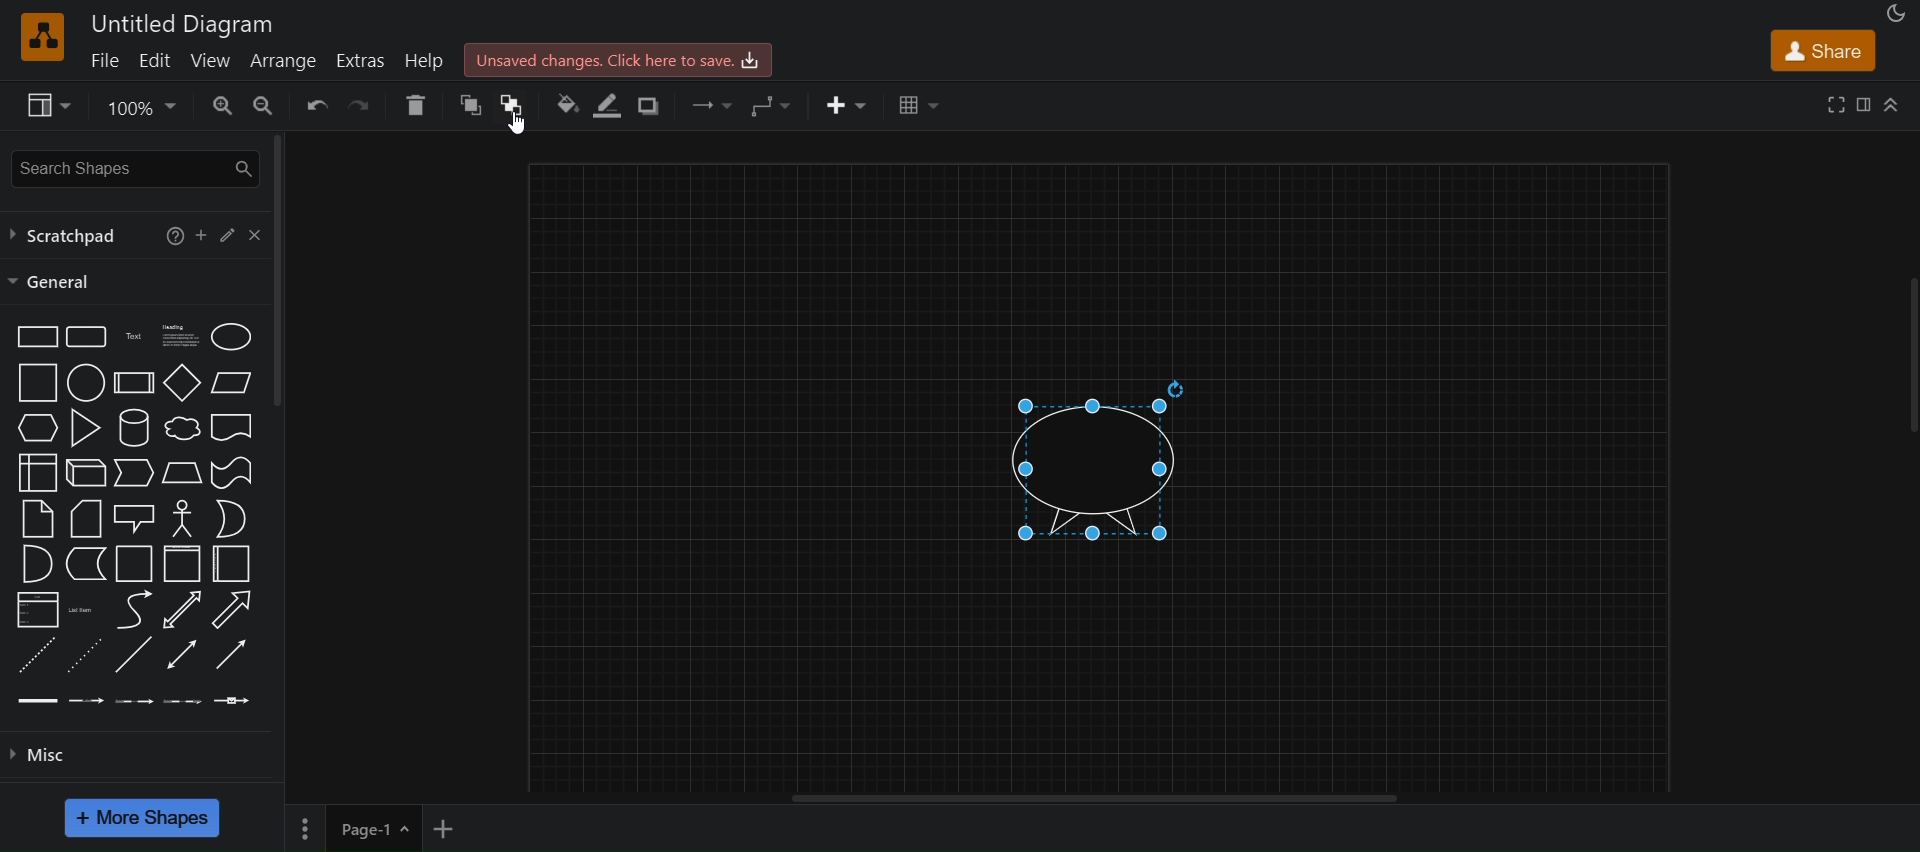  Describe the element at coordinates (142, 106) in the screenshot. I see `zoom` at that location.